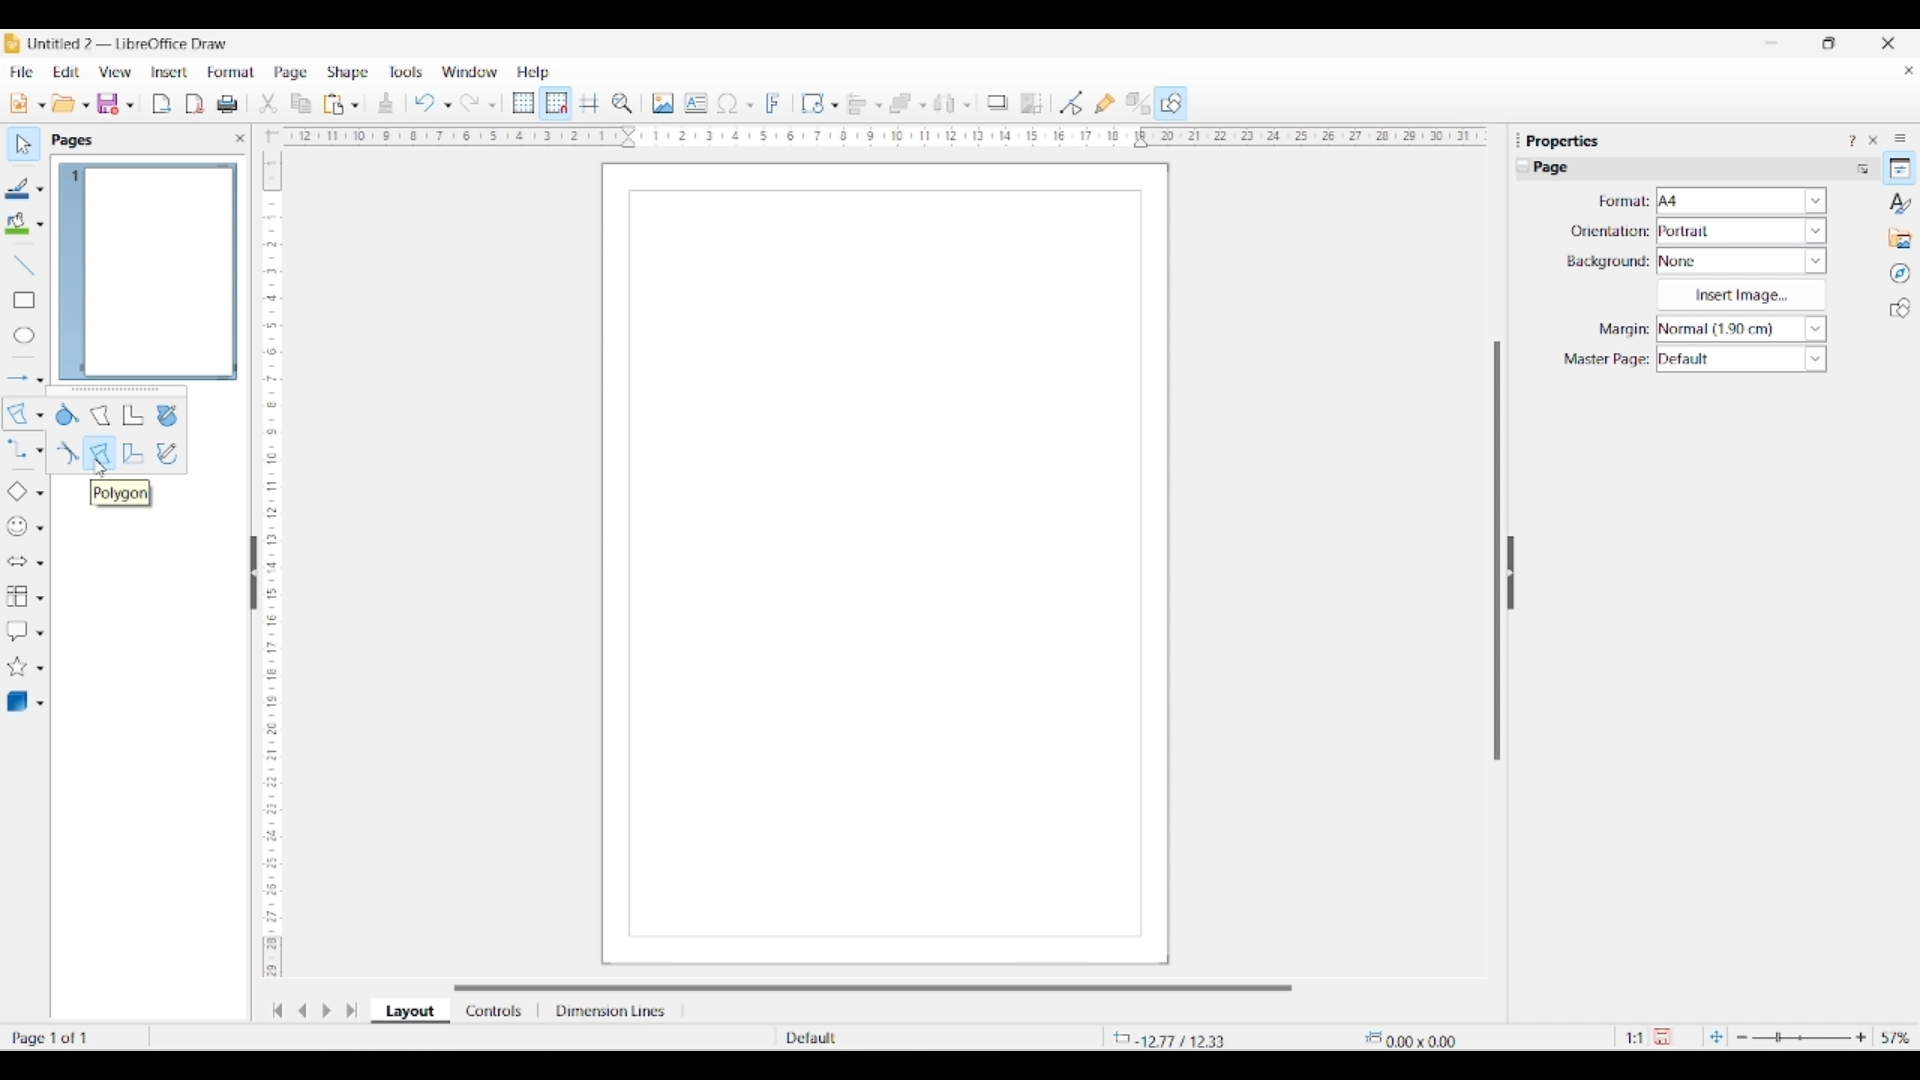 The height and width of the screenshot is (1080, 1920). Describe the element at coordinates (40, 704) in the screenshot. I see `3D shape options` at that location.